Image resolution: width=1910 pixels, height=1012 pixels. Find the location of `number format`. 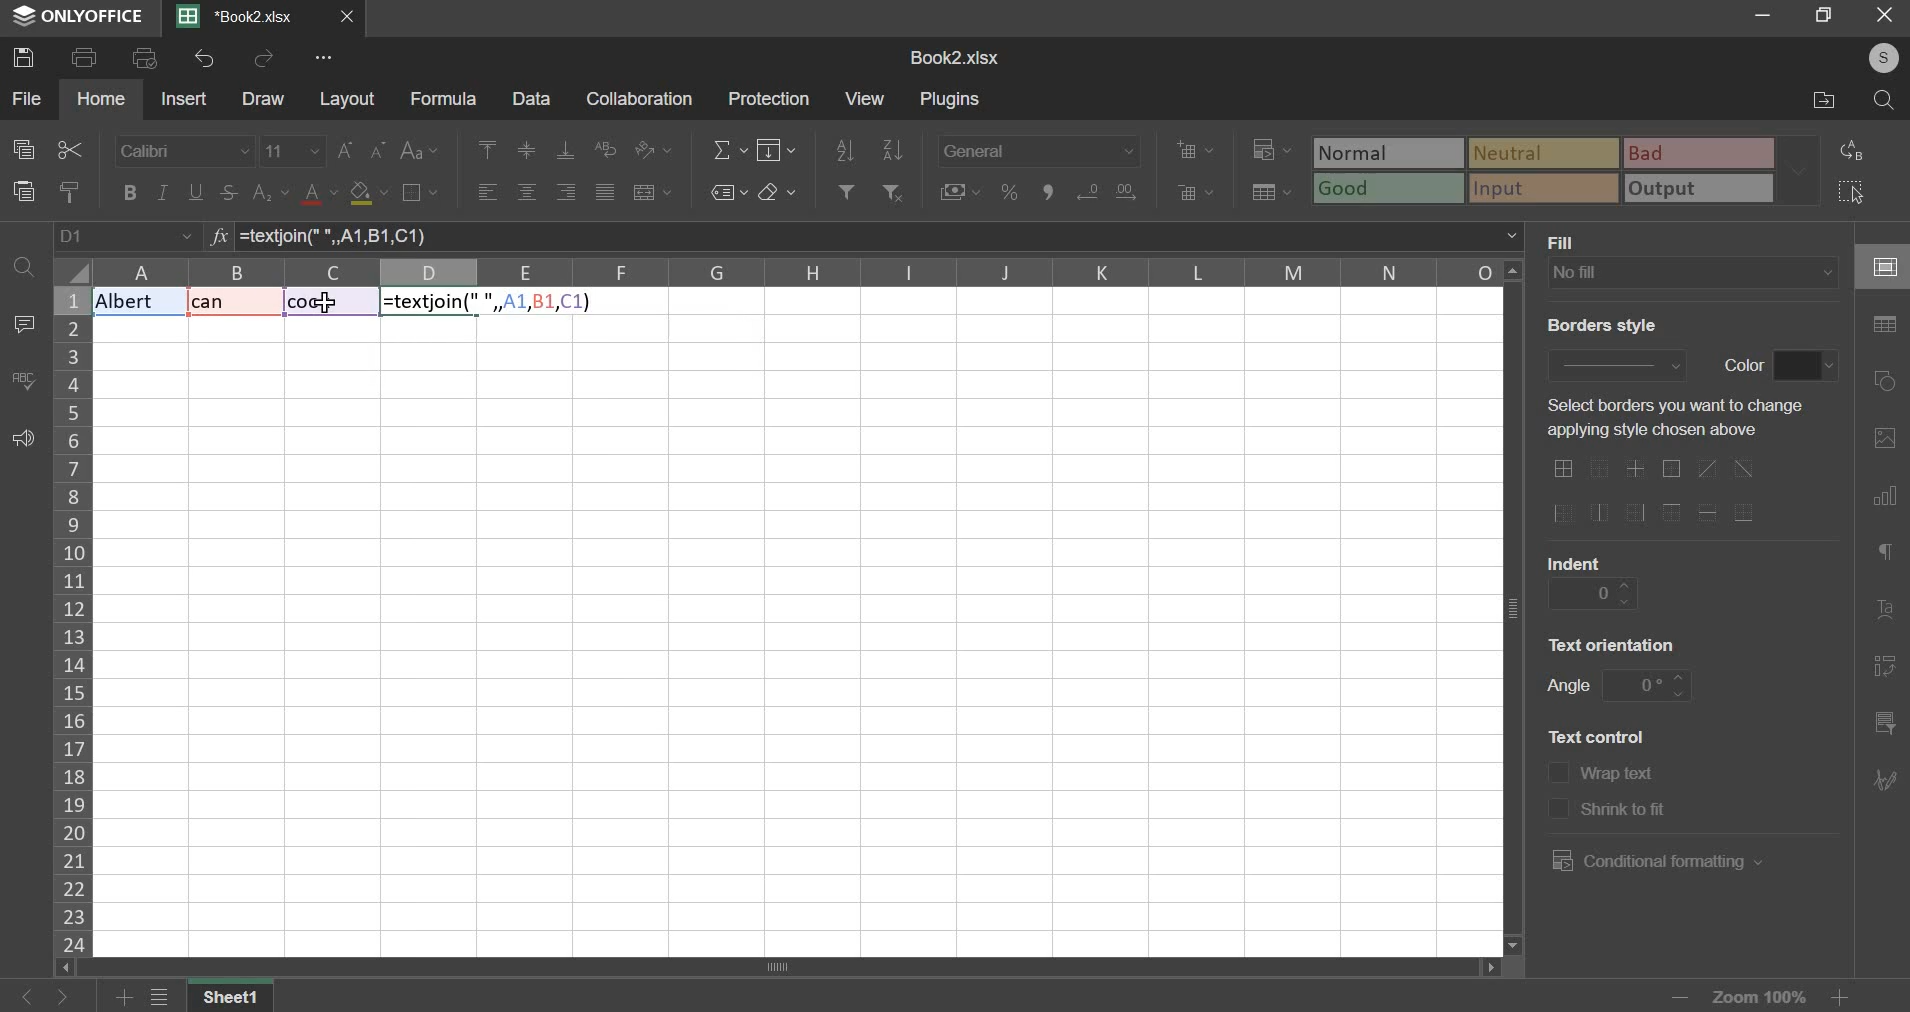

number format is located at coordinates (1039, 148).